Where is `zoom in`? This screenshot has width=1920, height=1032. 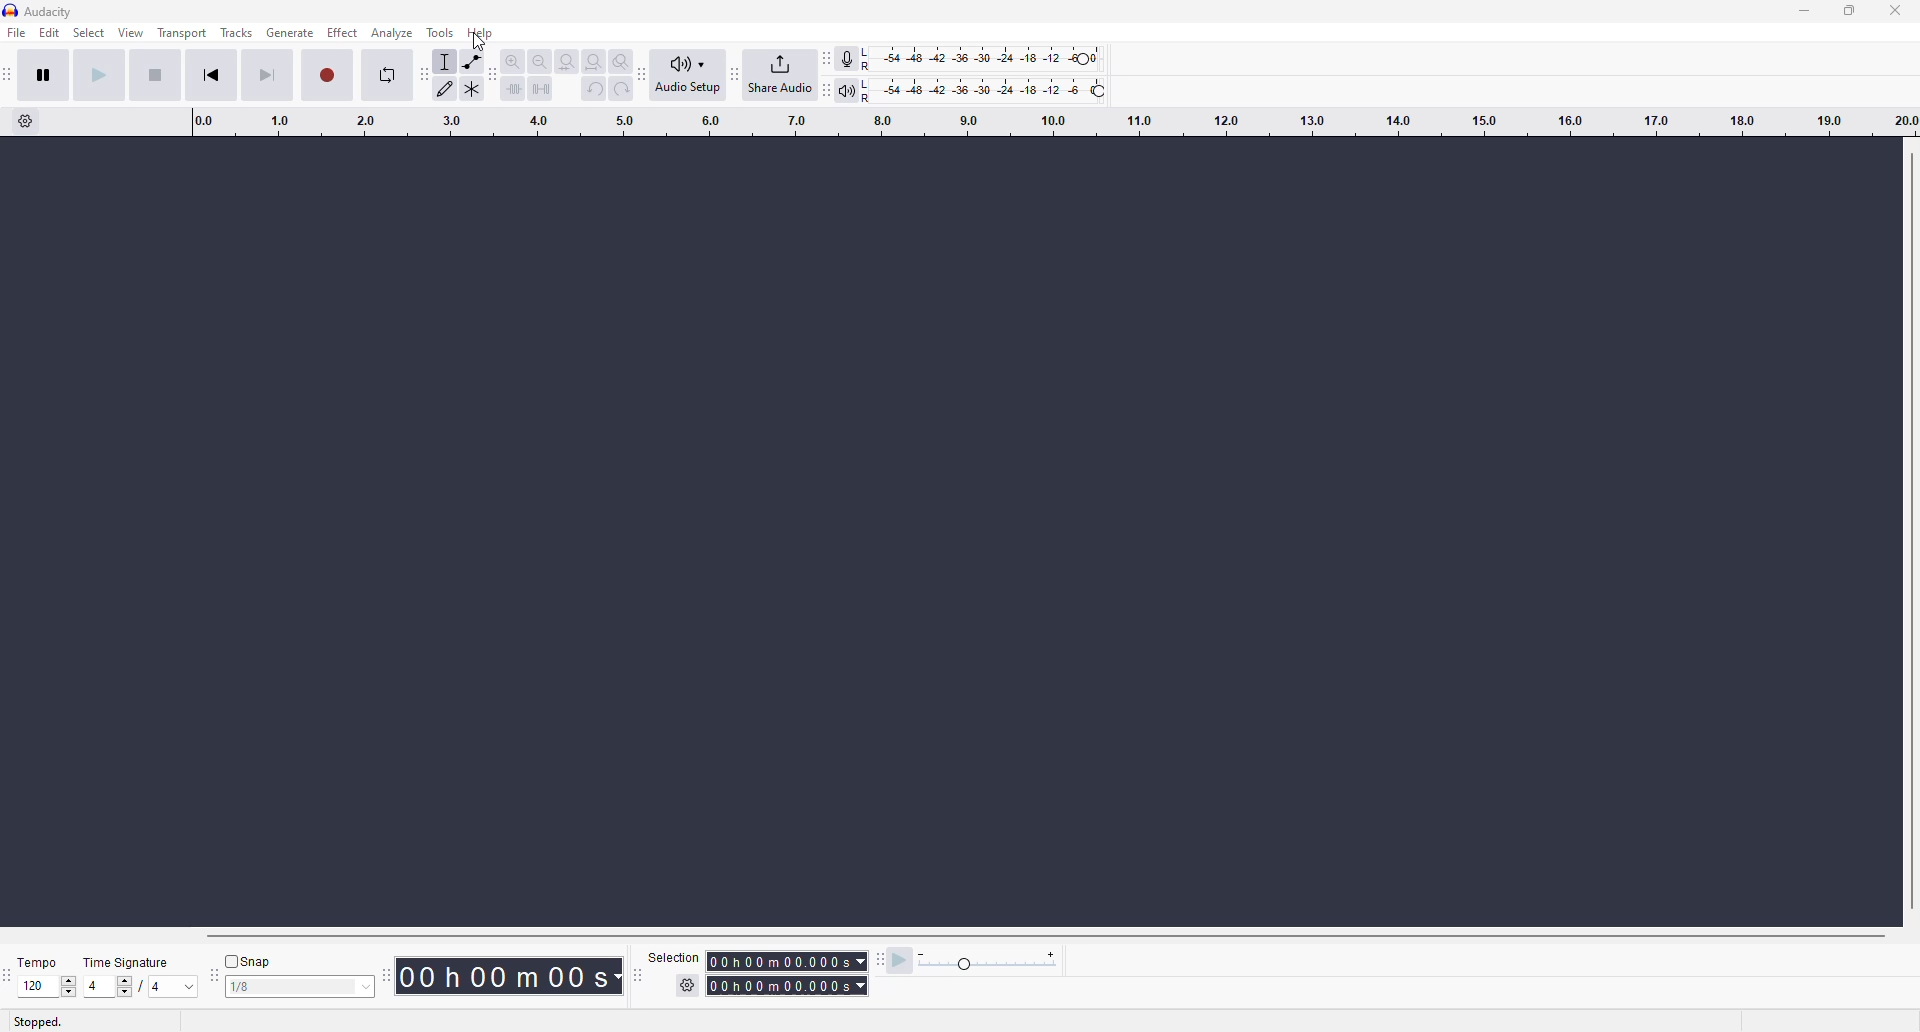
zoom in is located at coordinates (514, 57).